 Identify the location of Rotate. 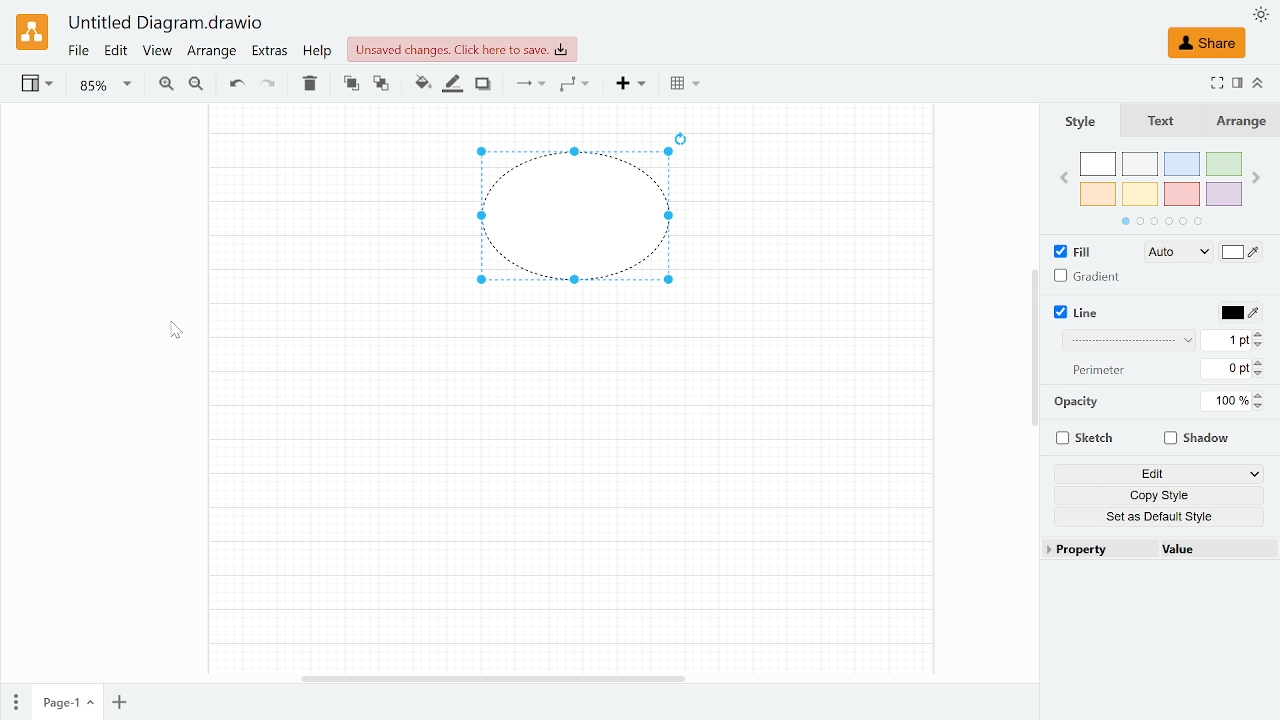
(692, 135).